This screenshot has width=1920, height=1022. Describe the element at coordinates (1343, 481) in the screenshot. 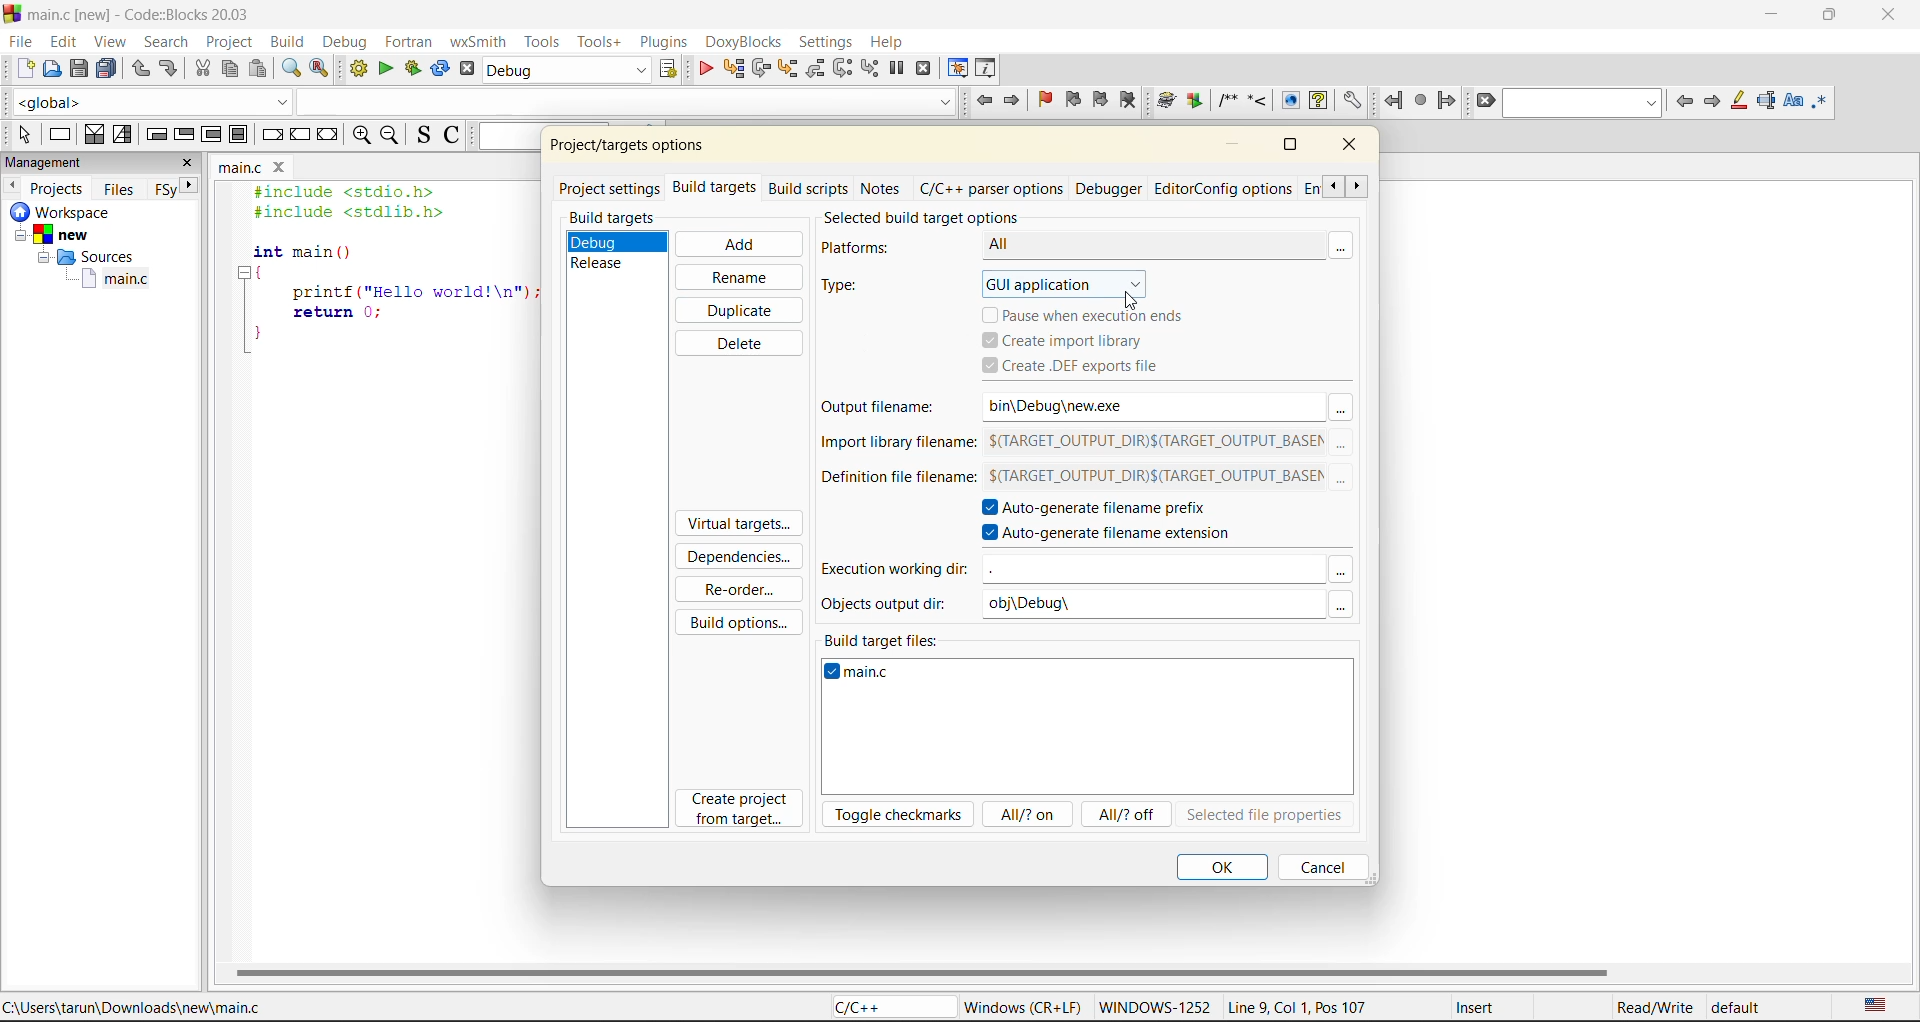

I see `More` at that location.